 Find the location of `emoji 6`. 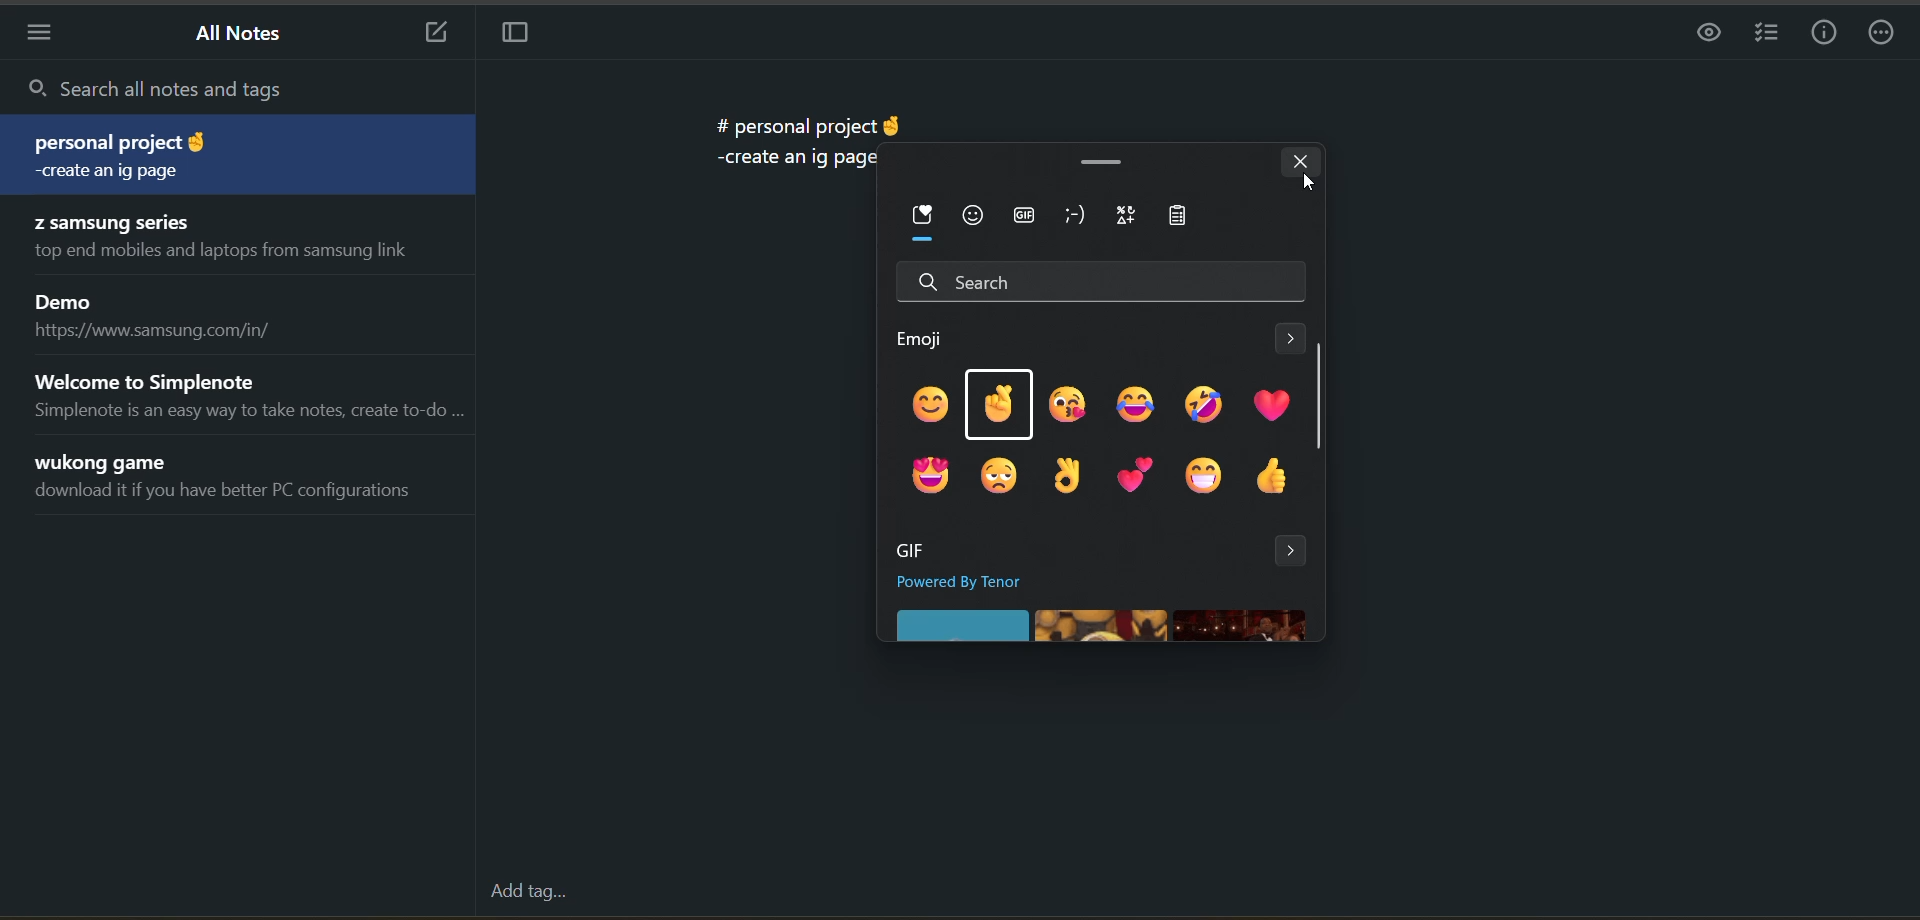

emoji 6 is located at coordinates (1270, 403).